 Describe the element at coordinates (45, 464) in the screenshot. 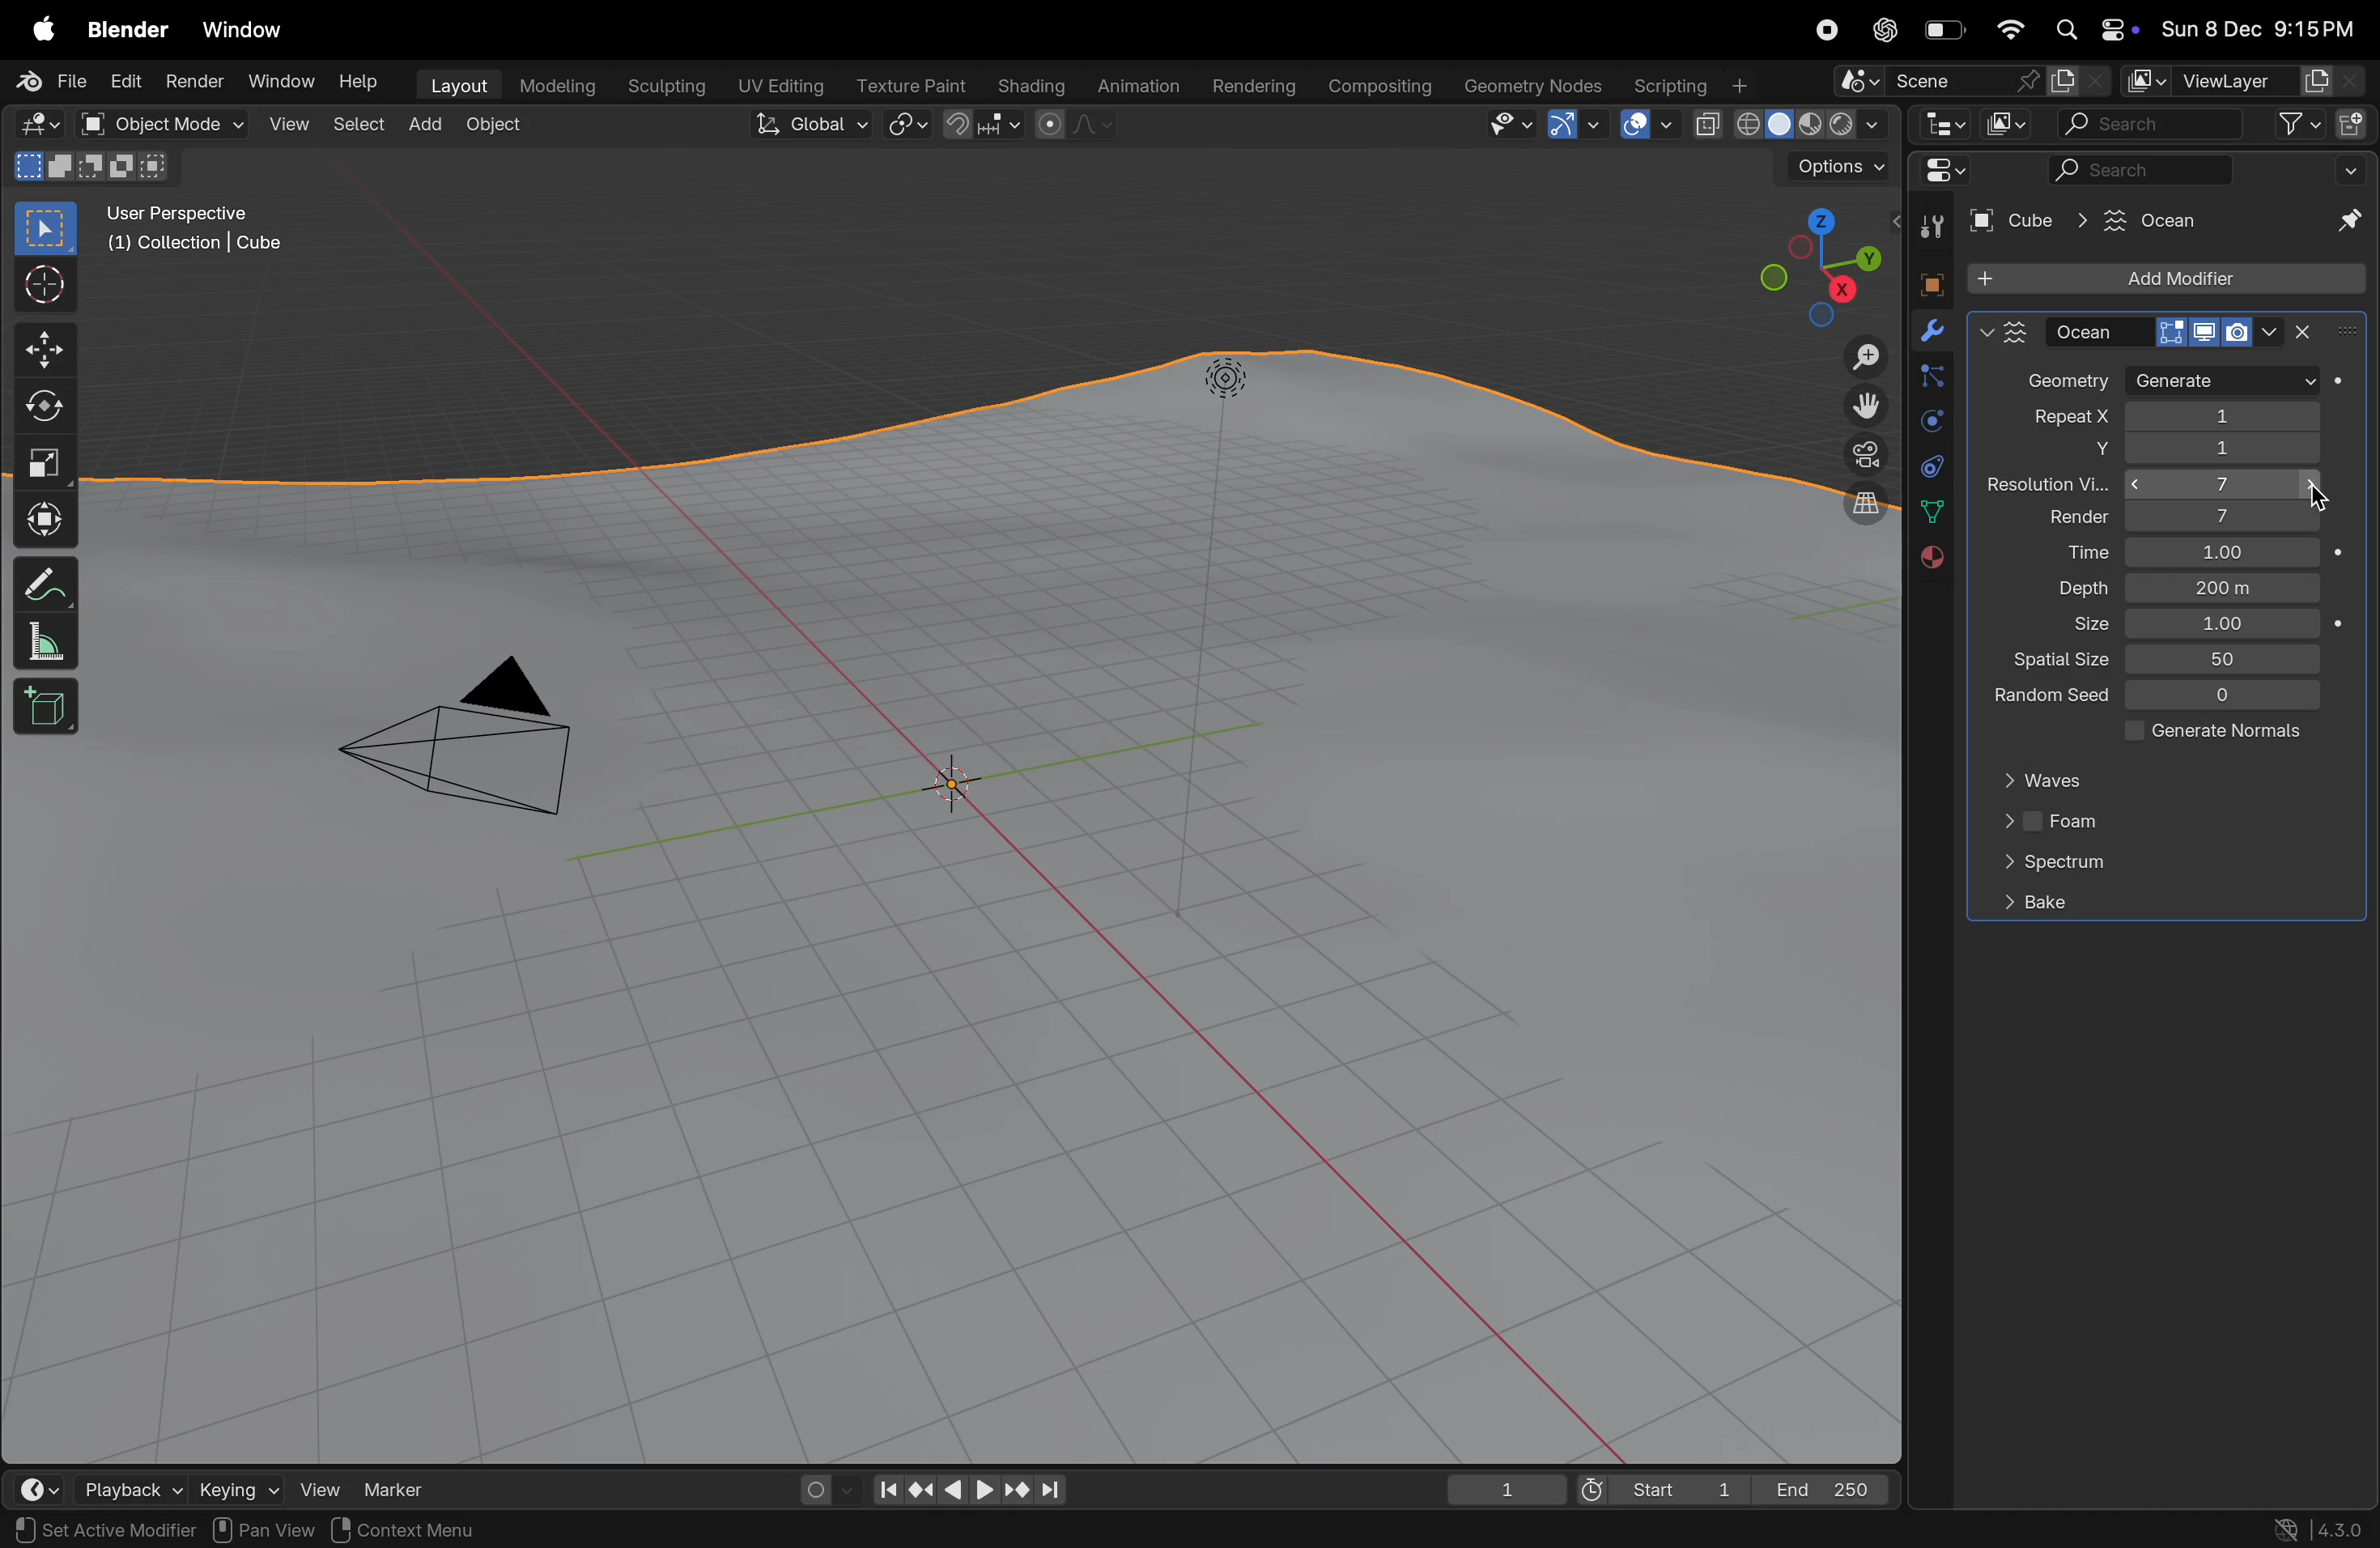

I see `scale` at that location.